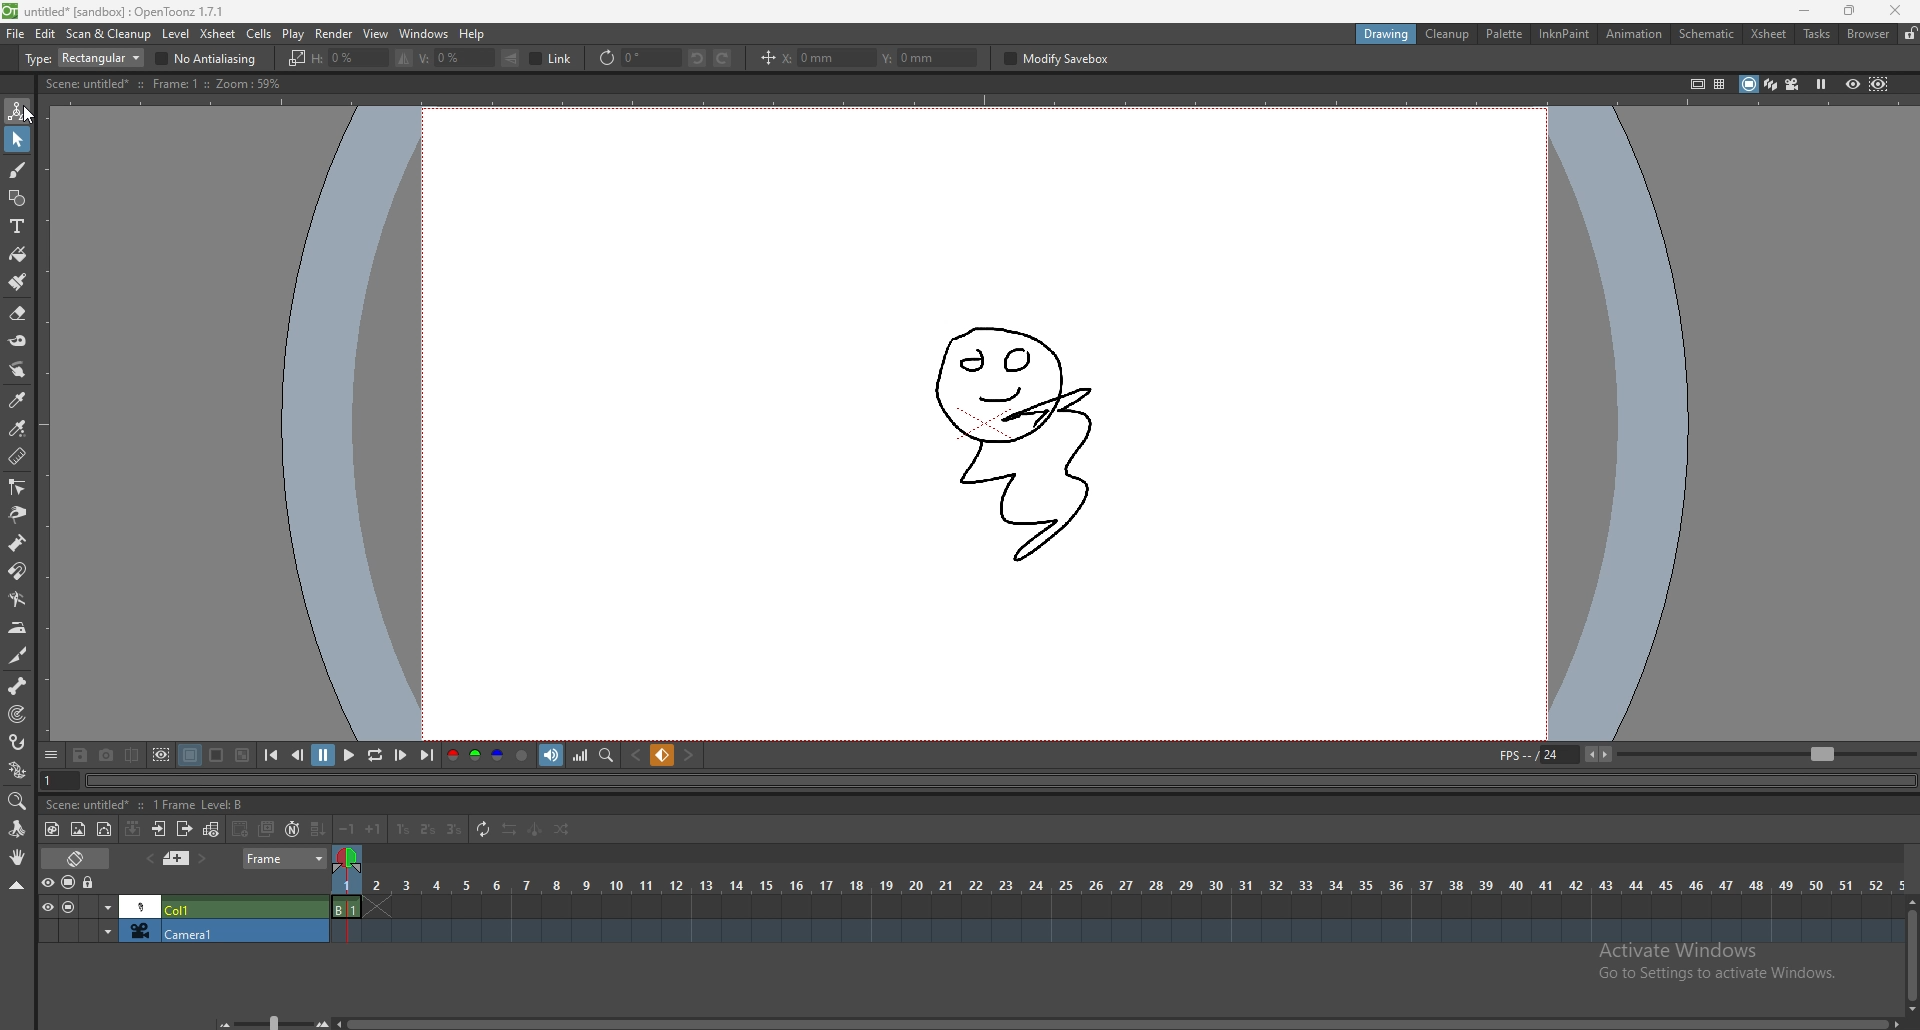 Image resolution: width=1920 pixels, height=1030 pixels. What do you see at coordinates (1822, 85) in the screenshot?
I see `freeze` at bounding box center [1822, 85].